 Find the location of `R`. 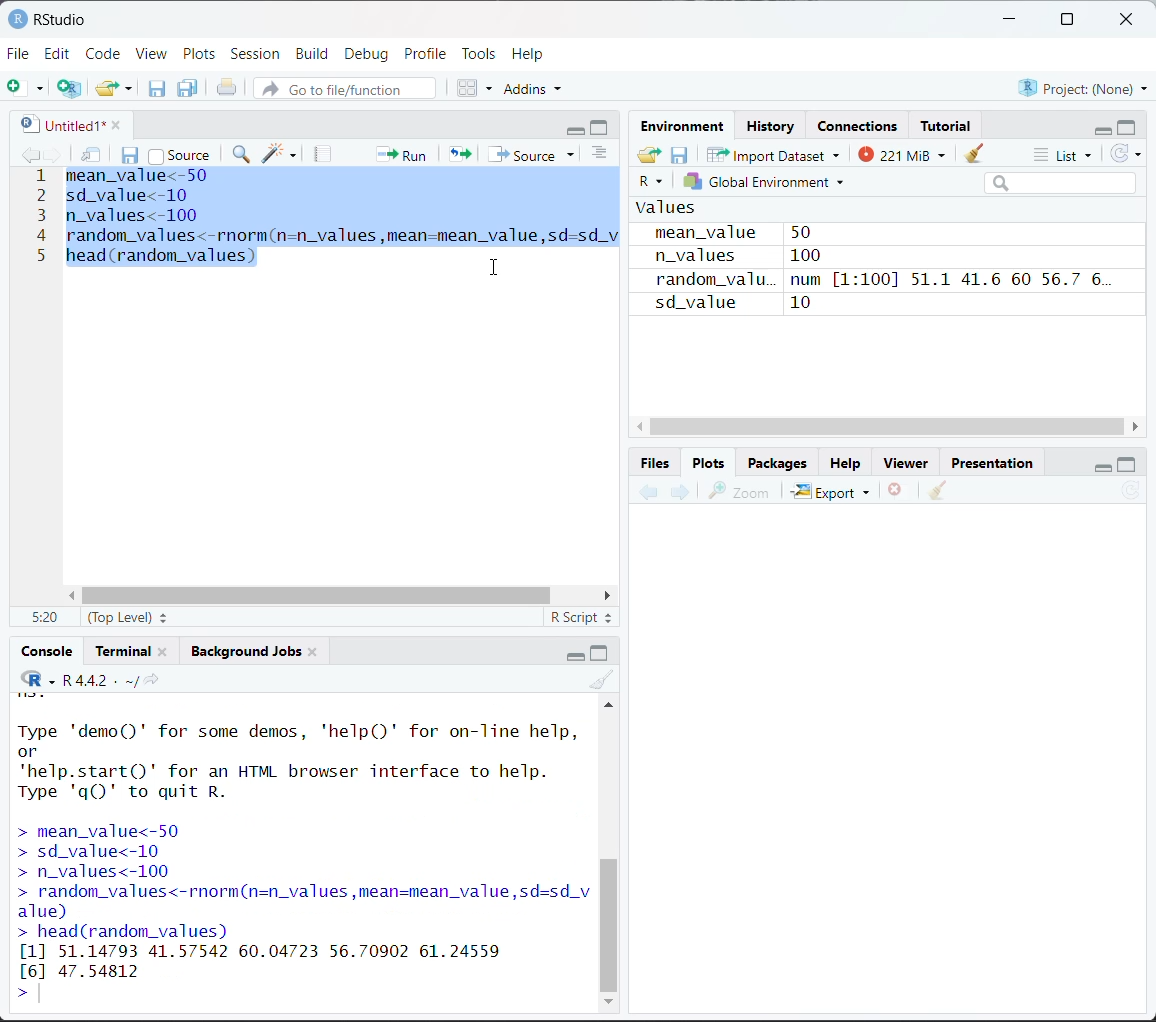

R is located at coordinates (654, 183).